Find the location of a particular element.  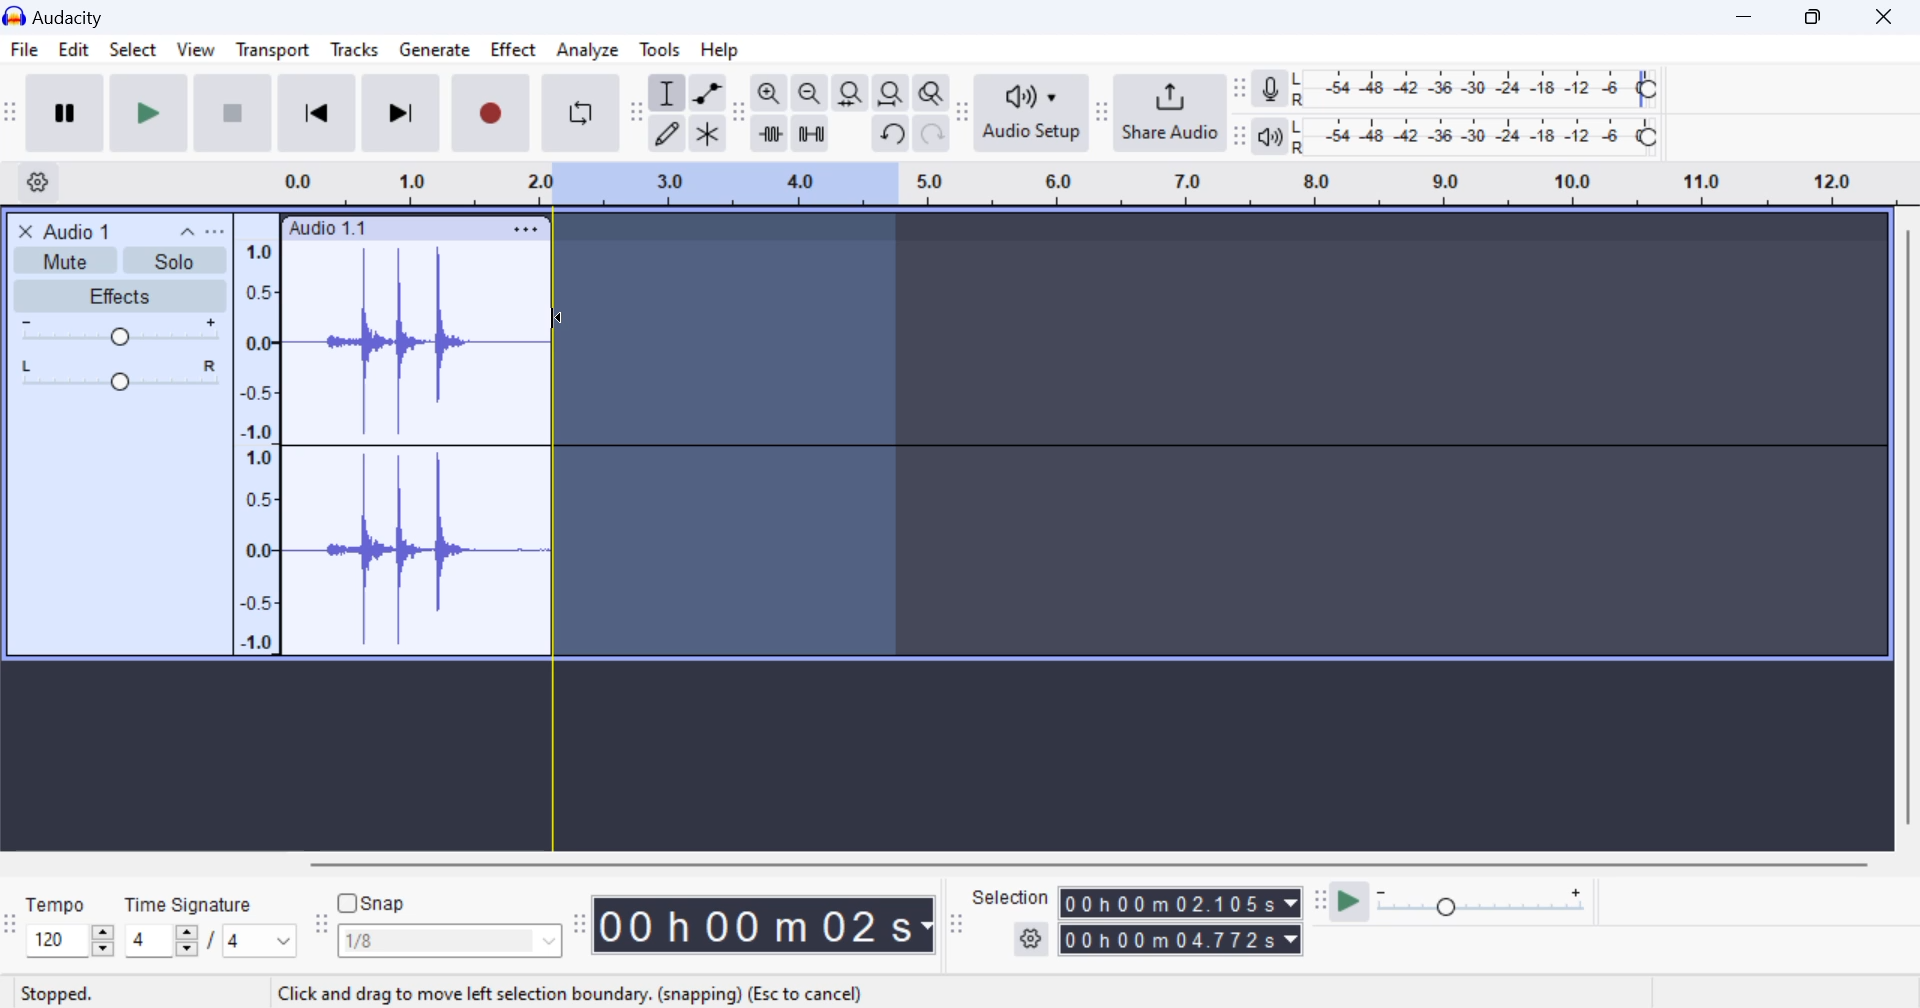

vertical scrollbar is located at coordinates (1906, 535).